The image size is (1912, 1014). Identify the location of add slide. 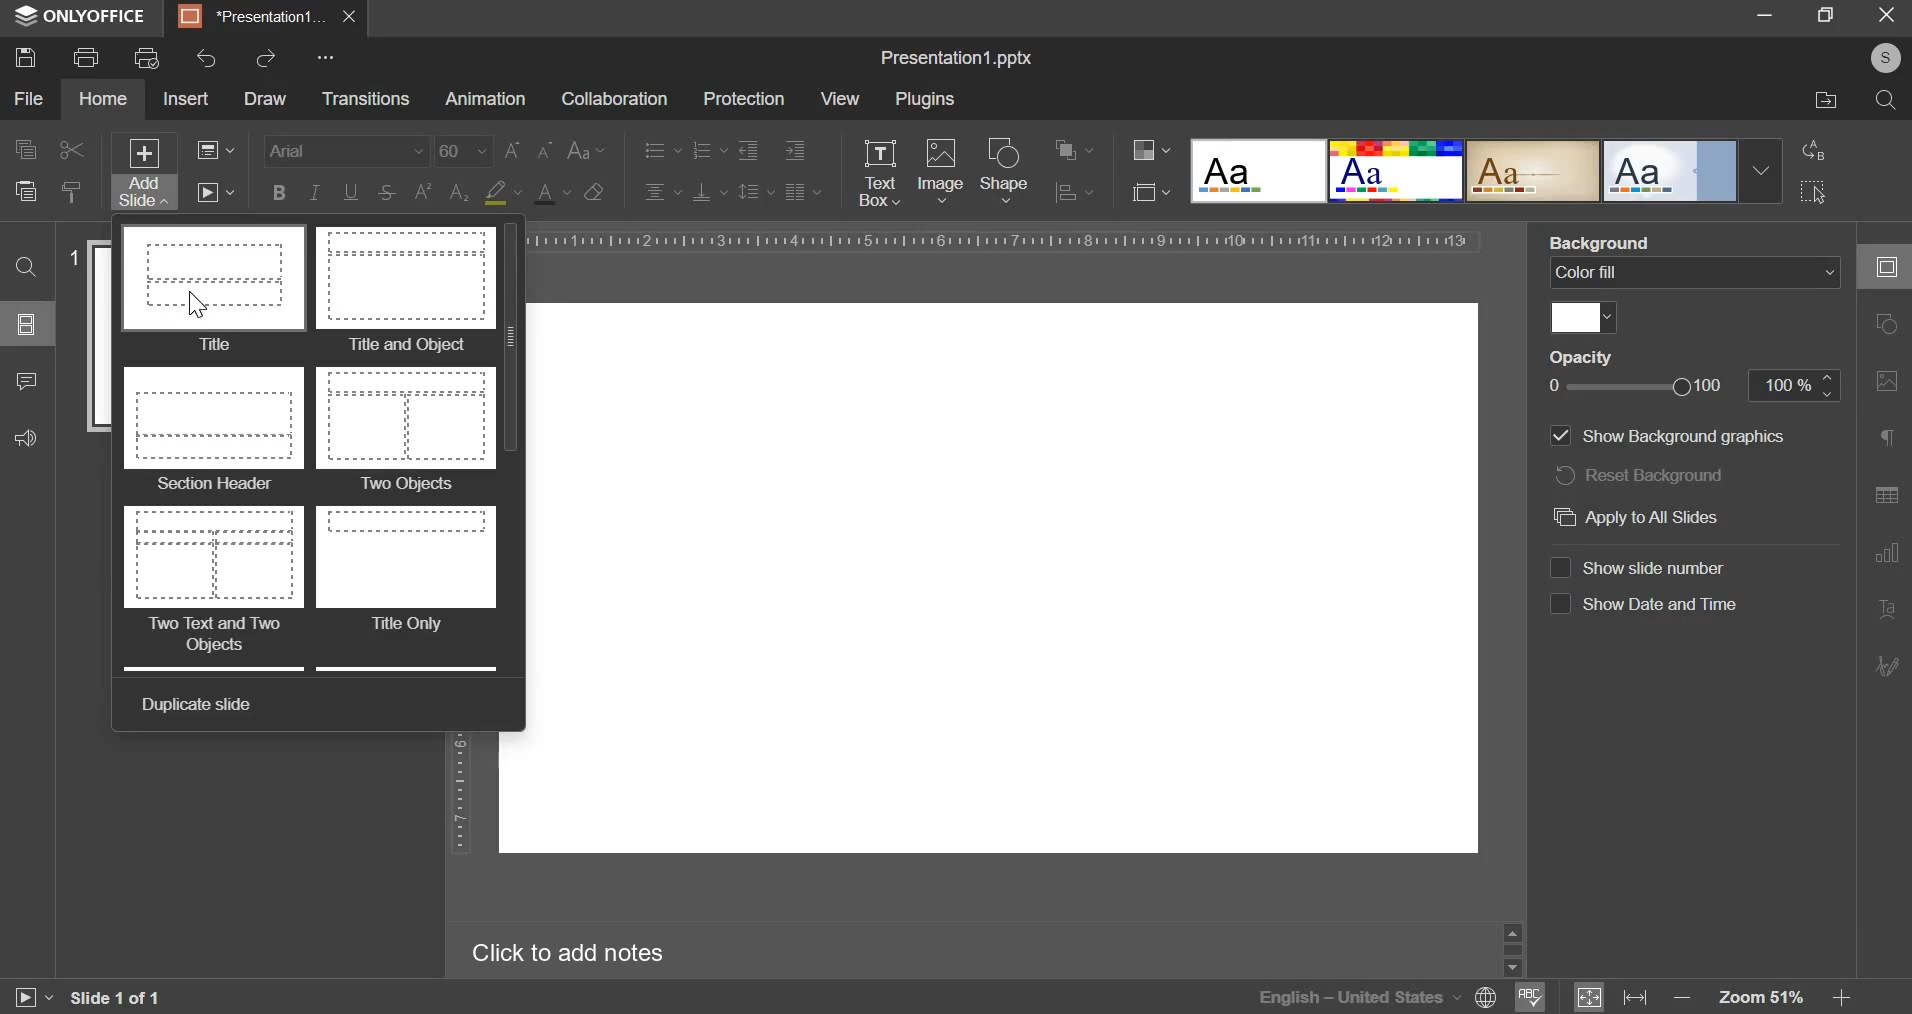
(145, 173).